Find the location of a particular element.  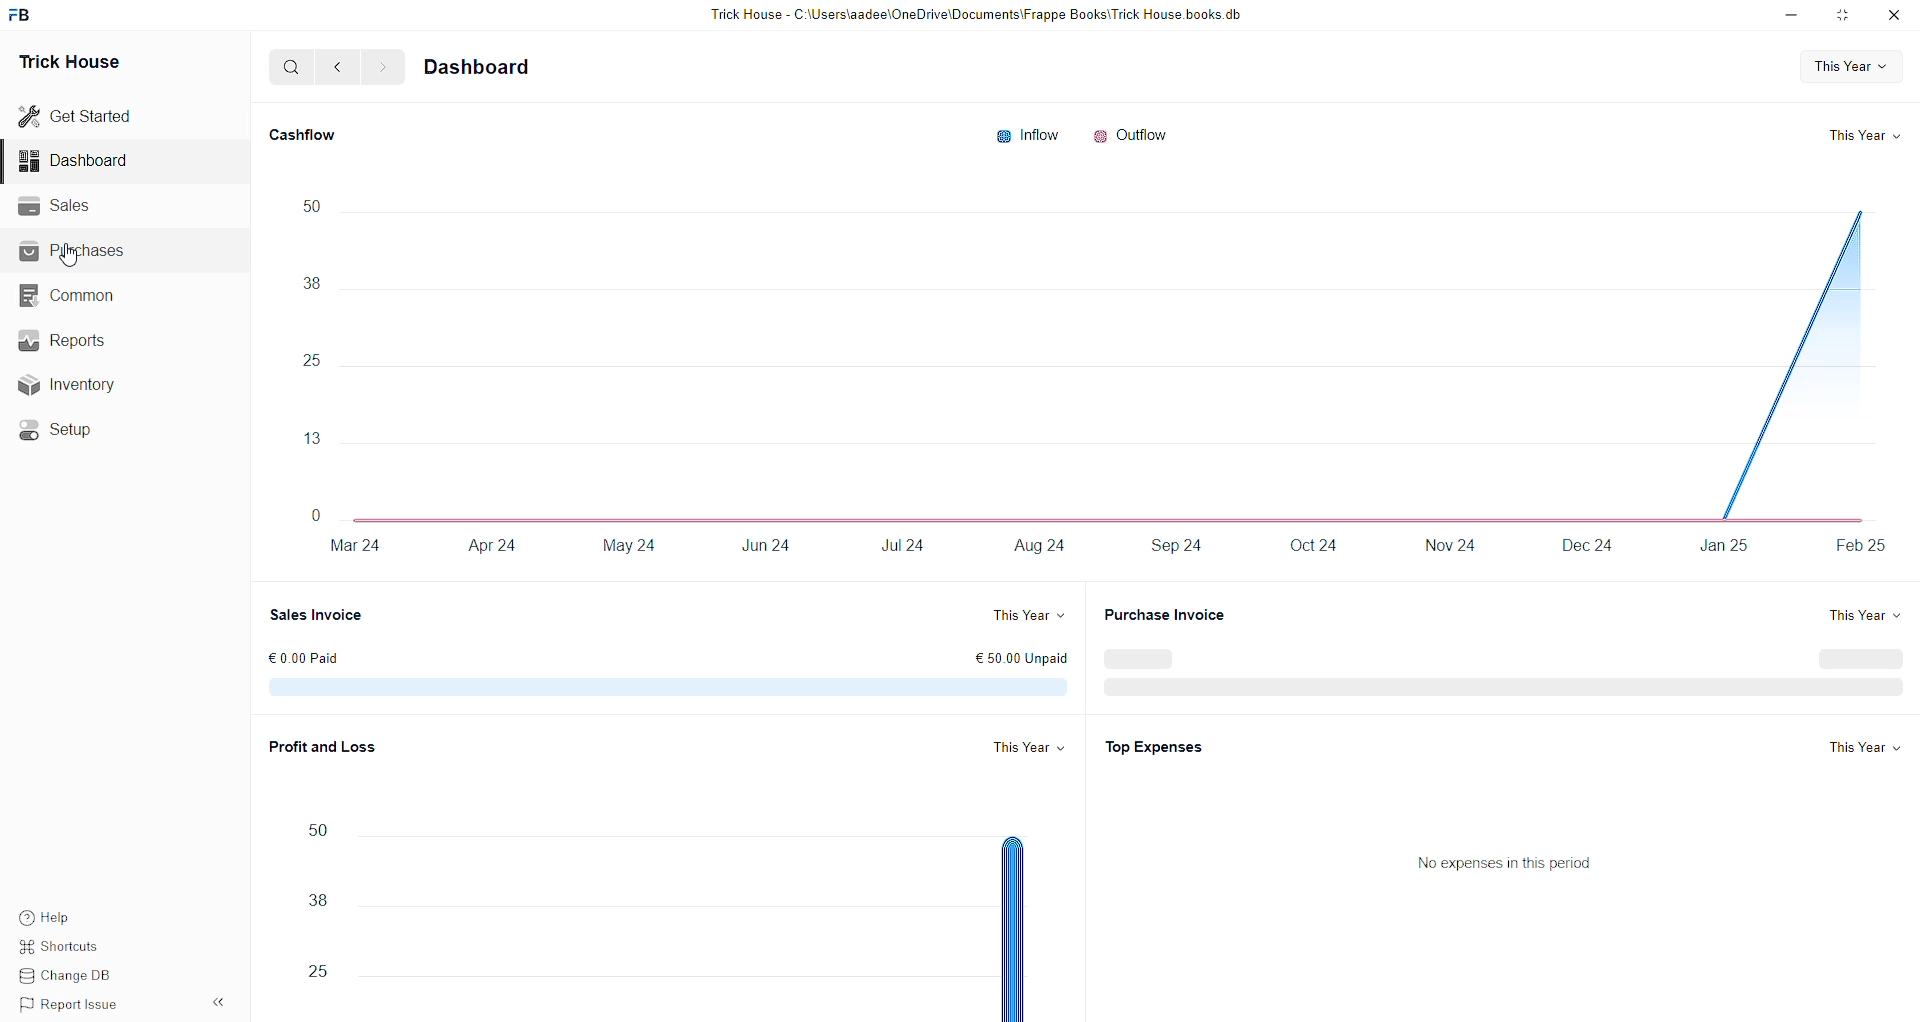

Minimize is located at coordinates (1791, 16).